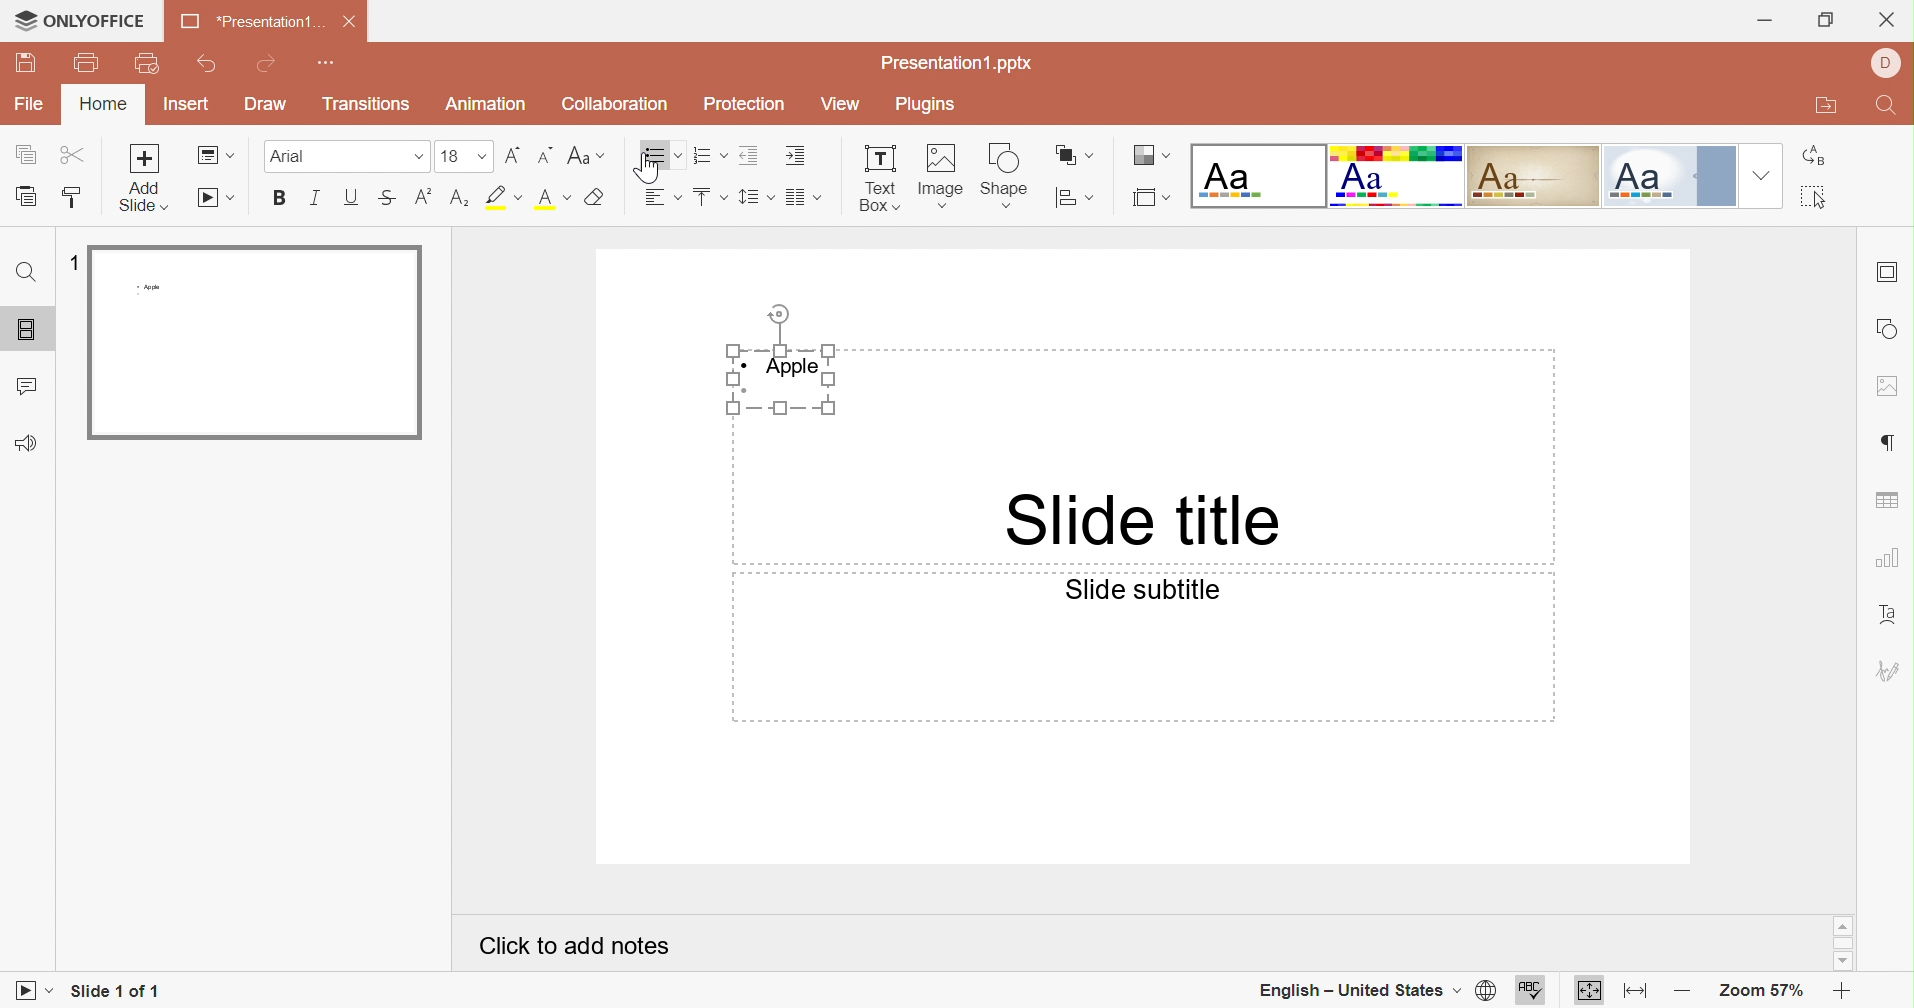 Image resolution: width=1914 pixels, height=1008 pixels. Describe the element at coordinates (745, 365) in the screenshot. I see `Bullet` at that location.